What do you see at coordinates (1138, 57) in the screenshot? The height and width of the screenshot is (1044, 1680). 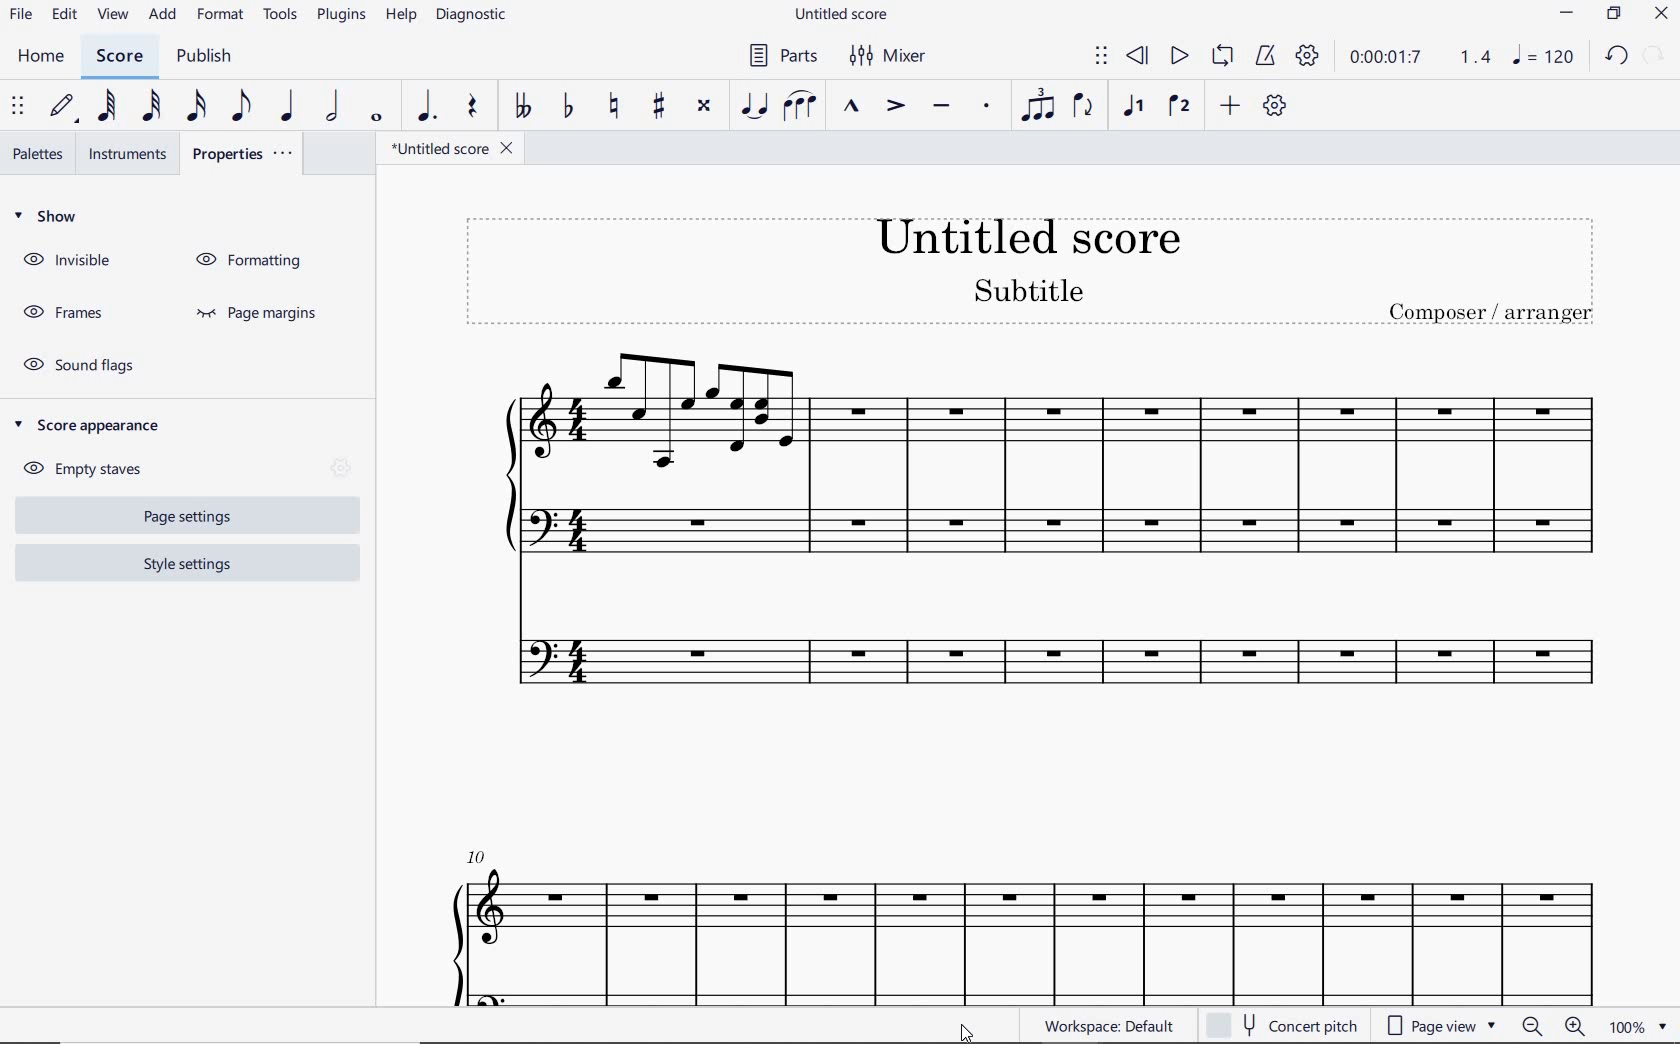 I see `REWIND` at bounding box center [1138, 57].